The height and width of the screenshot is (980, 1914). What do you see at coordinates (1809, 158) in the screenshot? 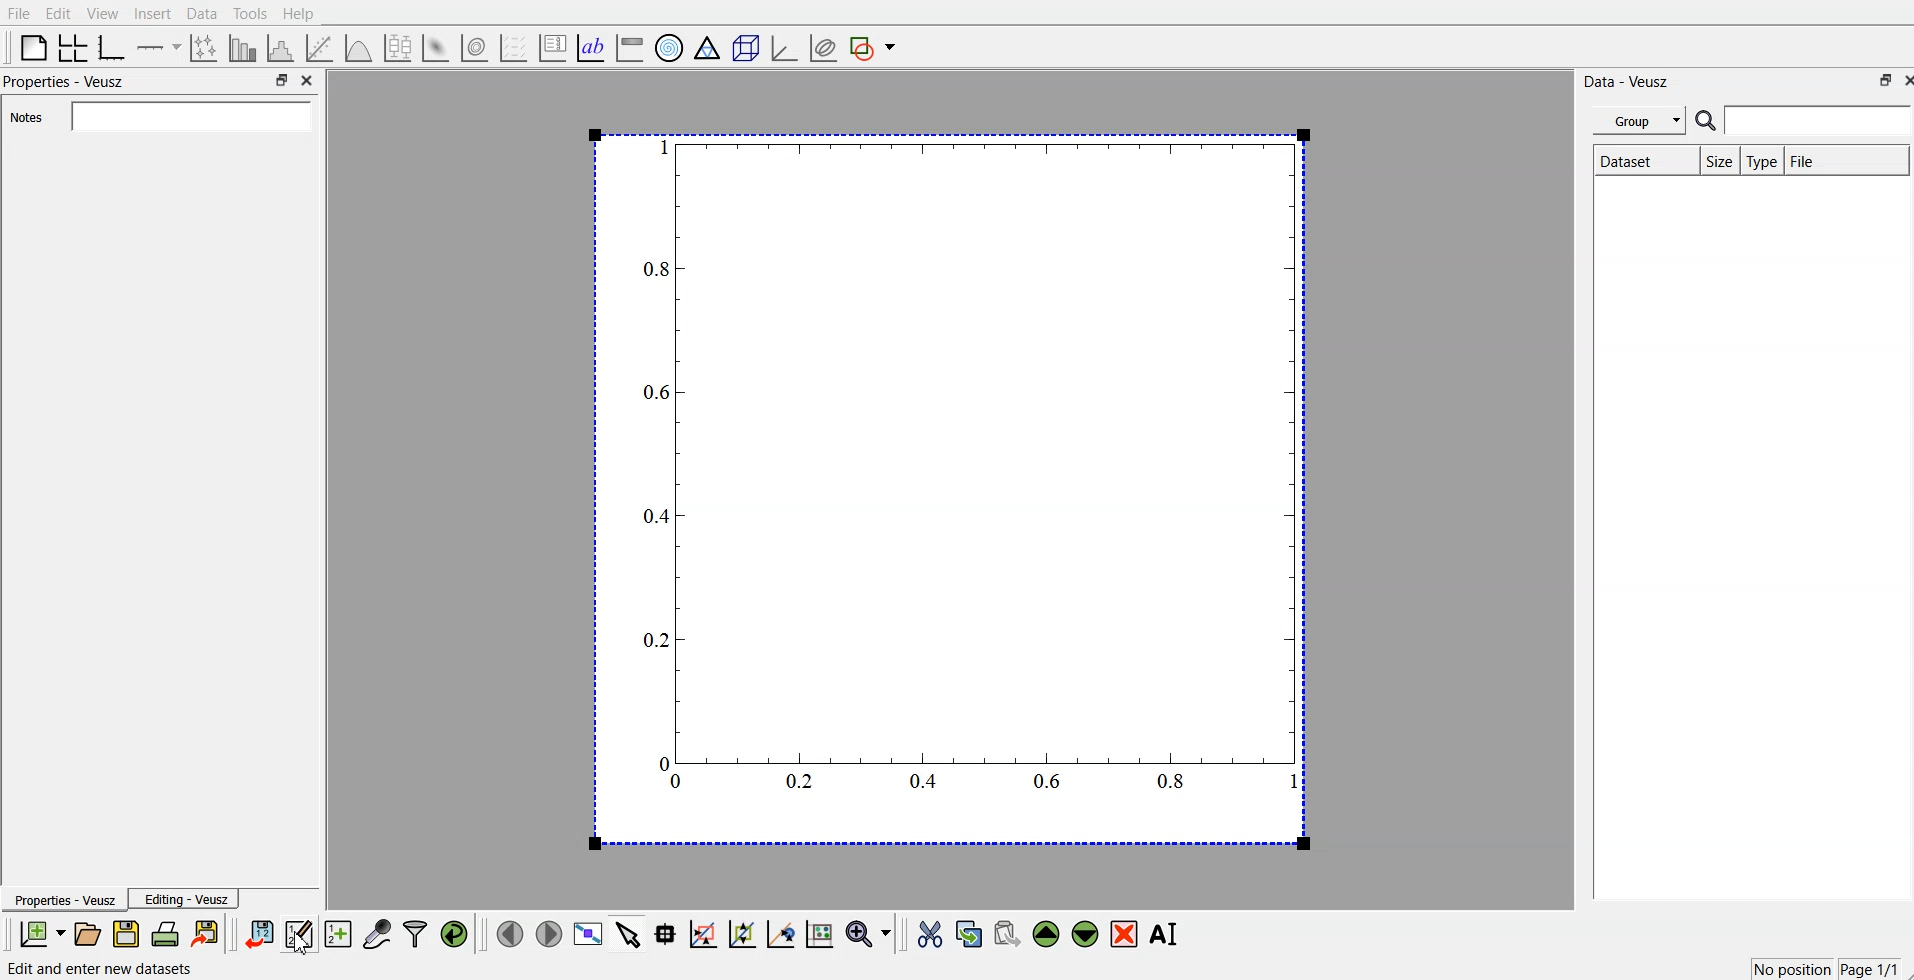
I see `File` at bounding box center [1809, 158].